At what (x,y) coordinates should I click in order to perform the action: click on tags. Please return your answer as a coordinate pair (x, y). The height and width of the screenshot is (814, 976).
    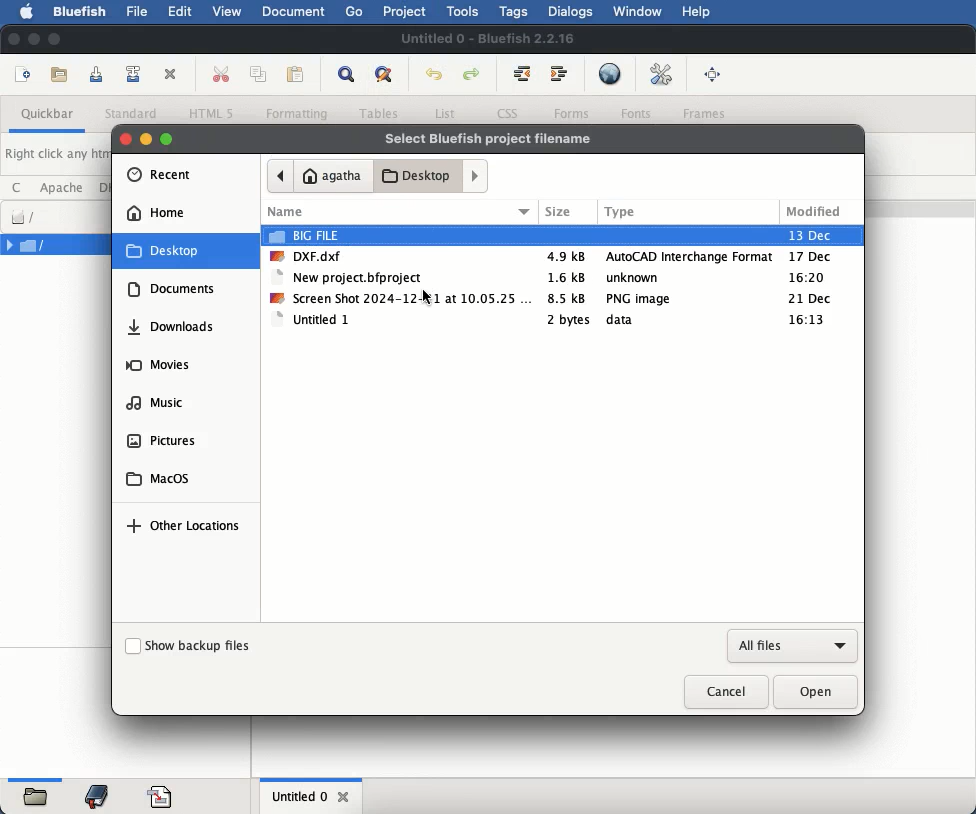
    Looking at the image, I should click on (517, 11).